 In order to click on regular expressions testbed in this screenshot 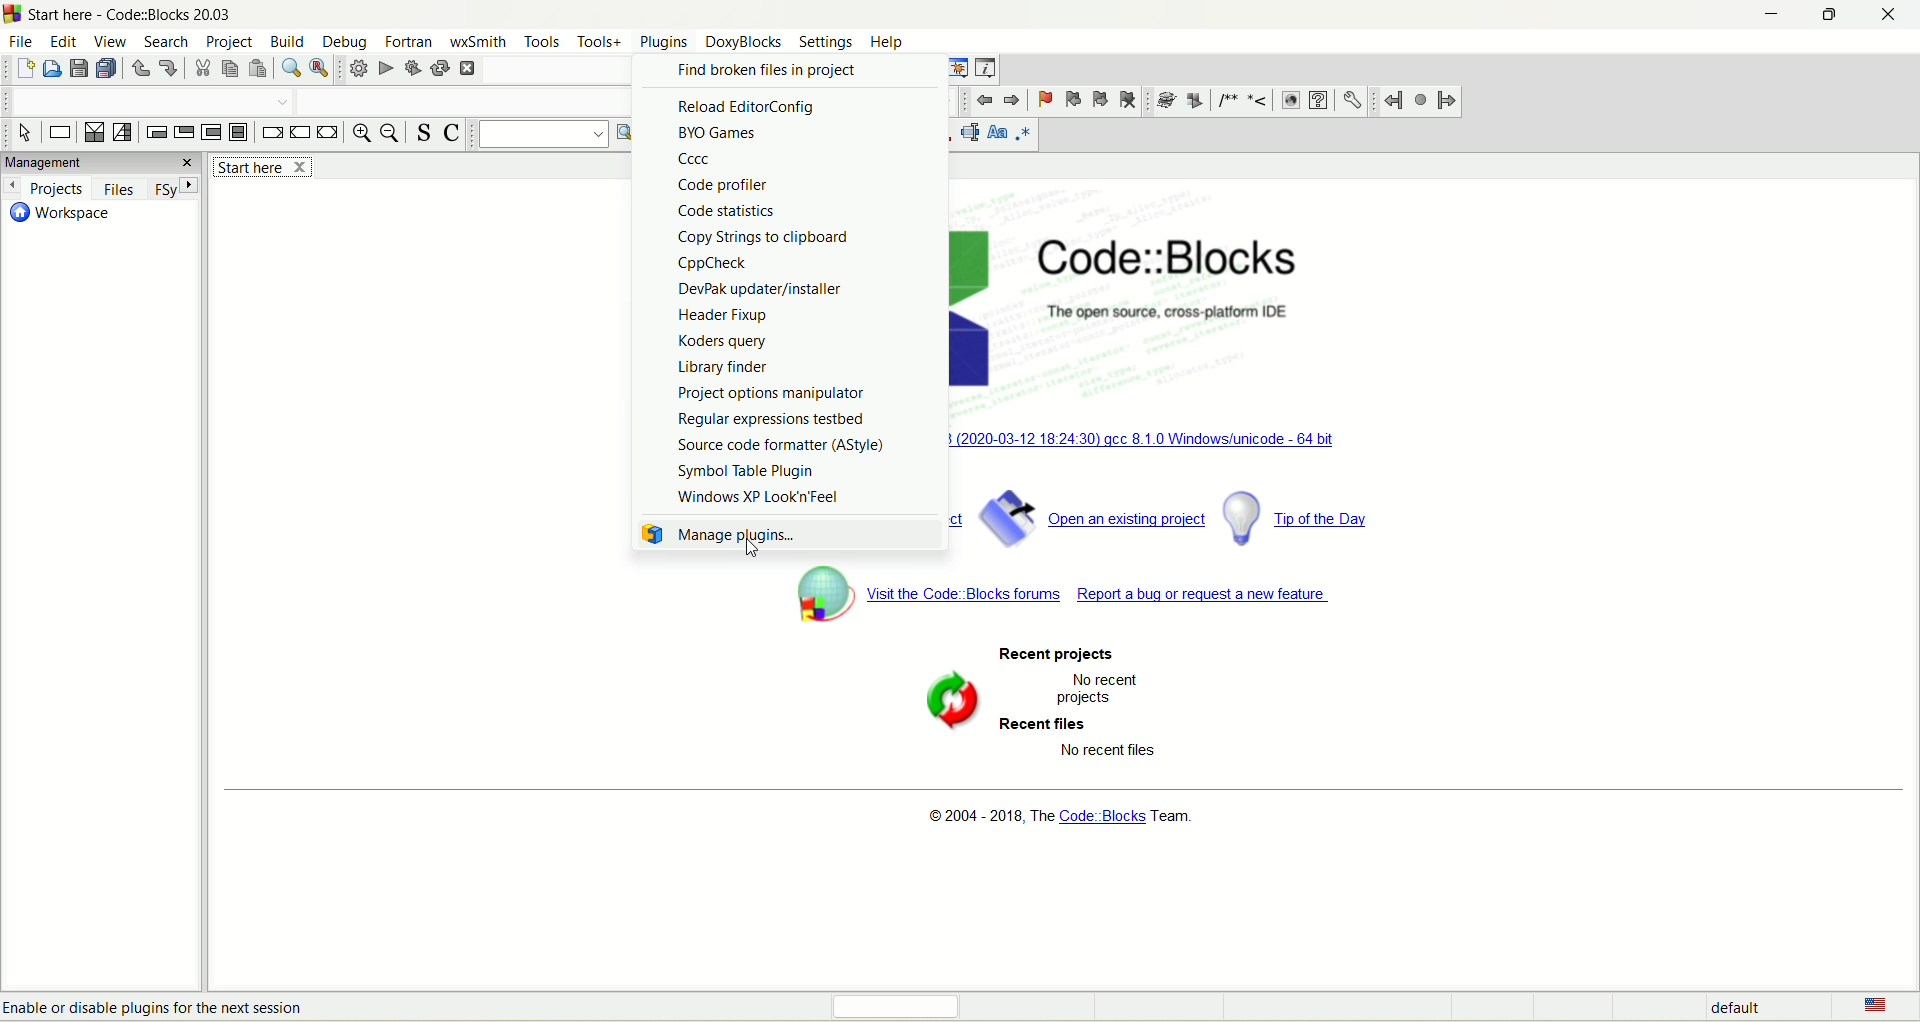, I will do `click(776, 420)`.